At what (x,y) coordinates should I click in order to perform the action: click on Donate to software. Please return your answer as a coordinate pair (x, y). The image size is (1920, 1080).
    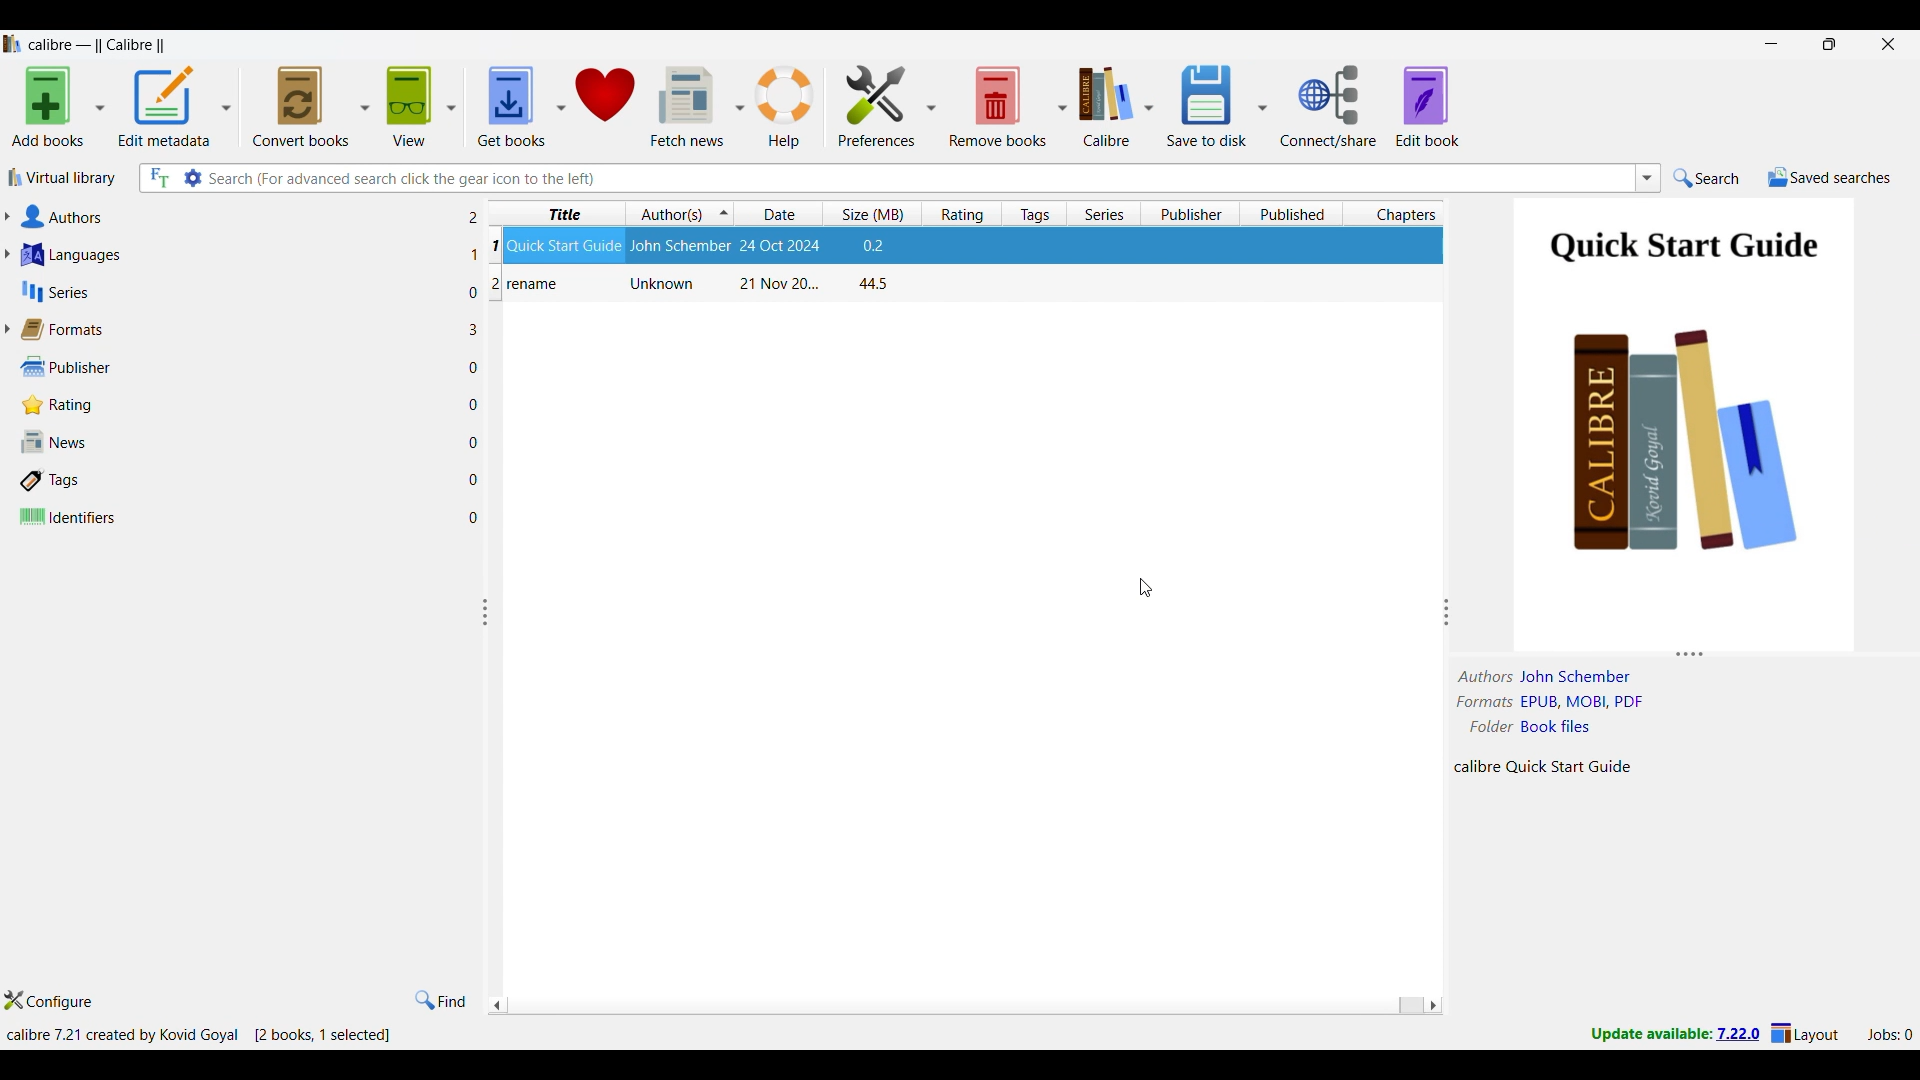
    Looking at the image, I should click on (604, 106).